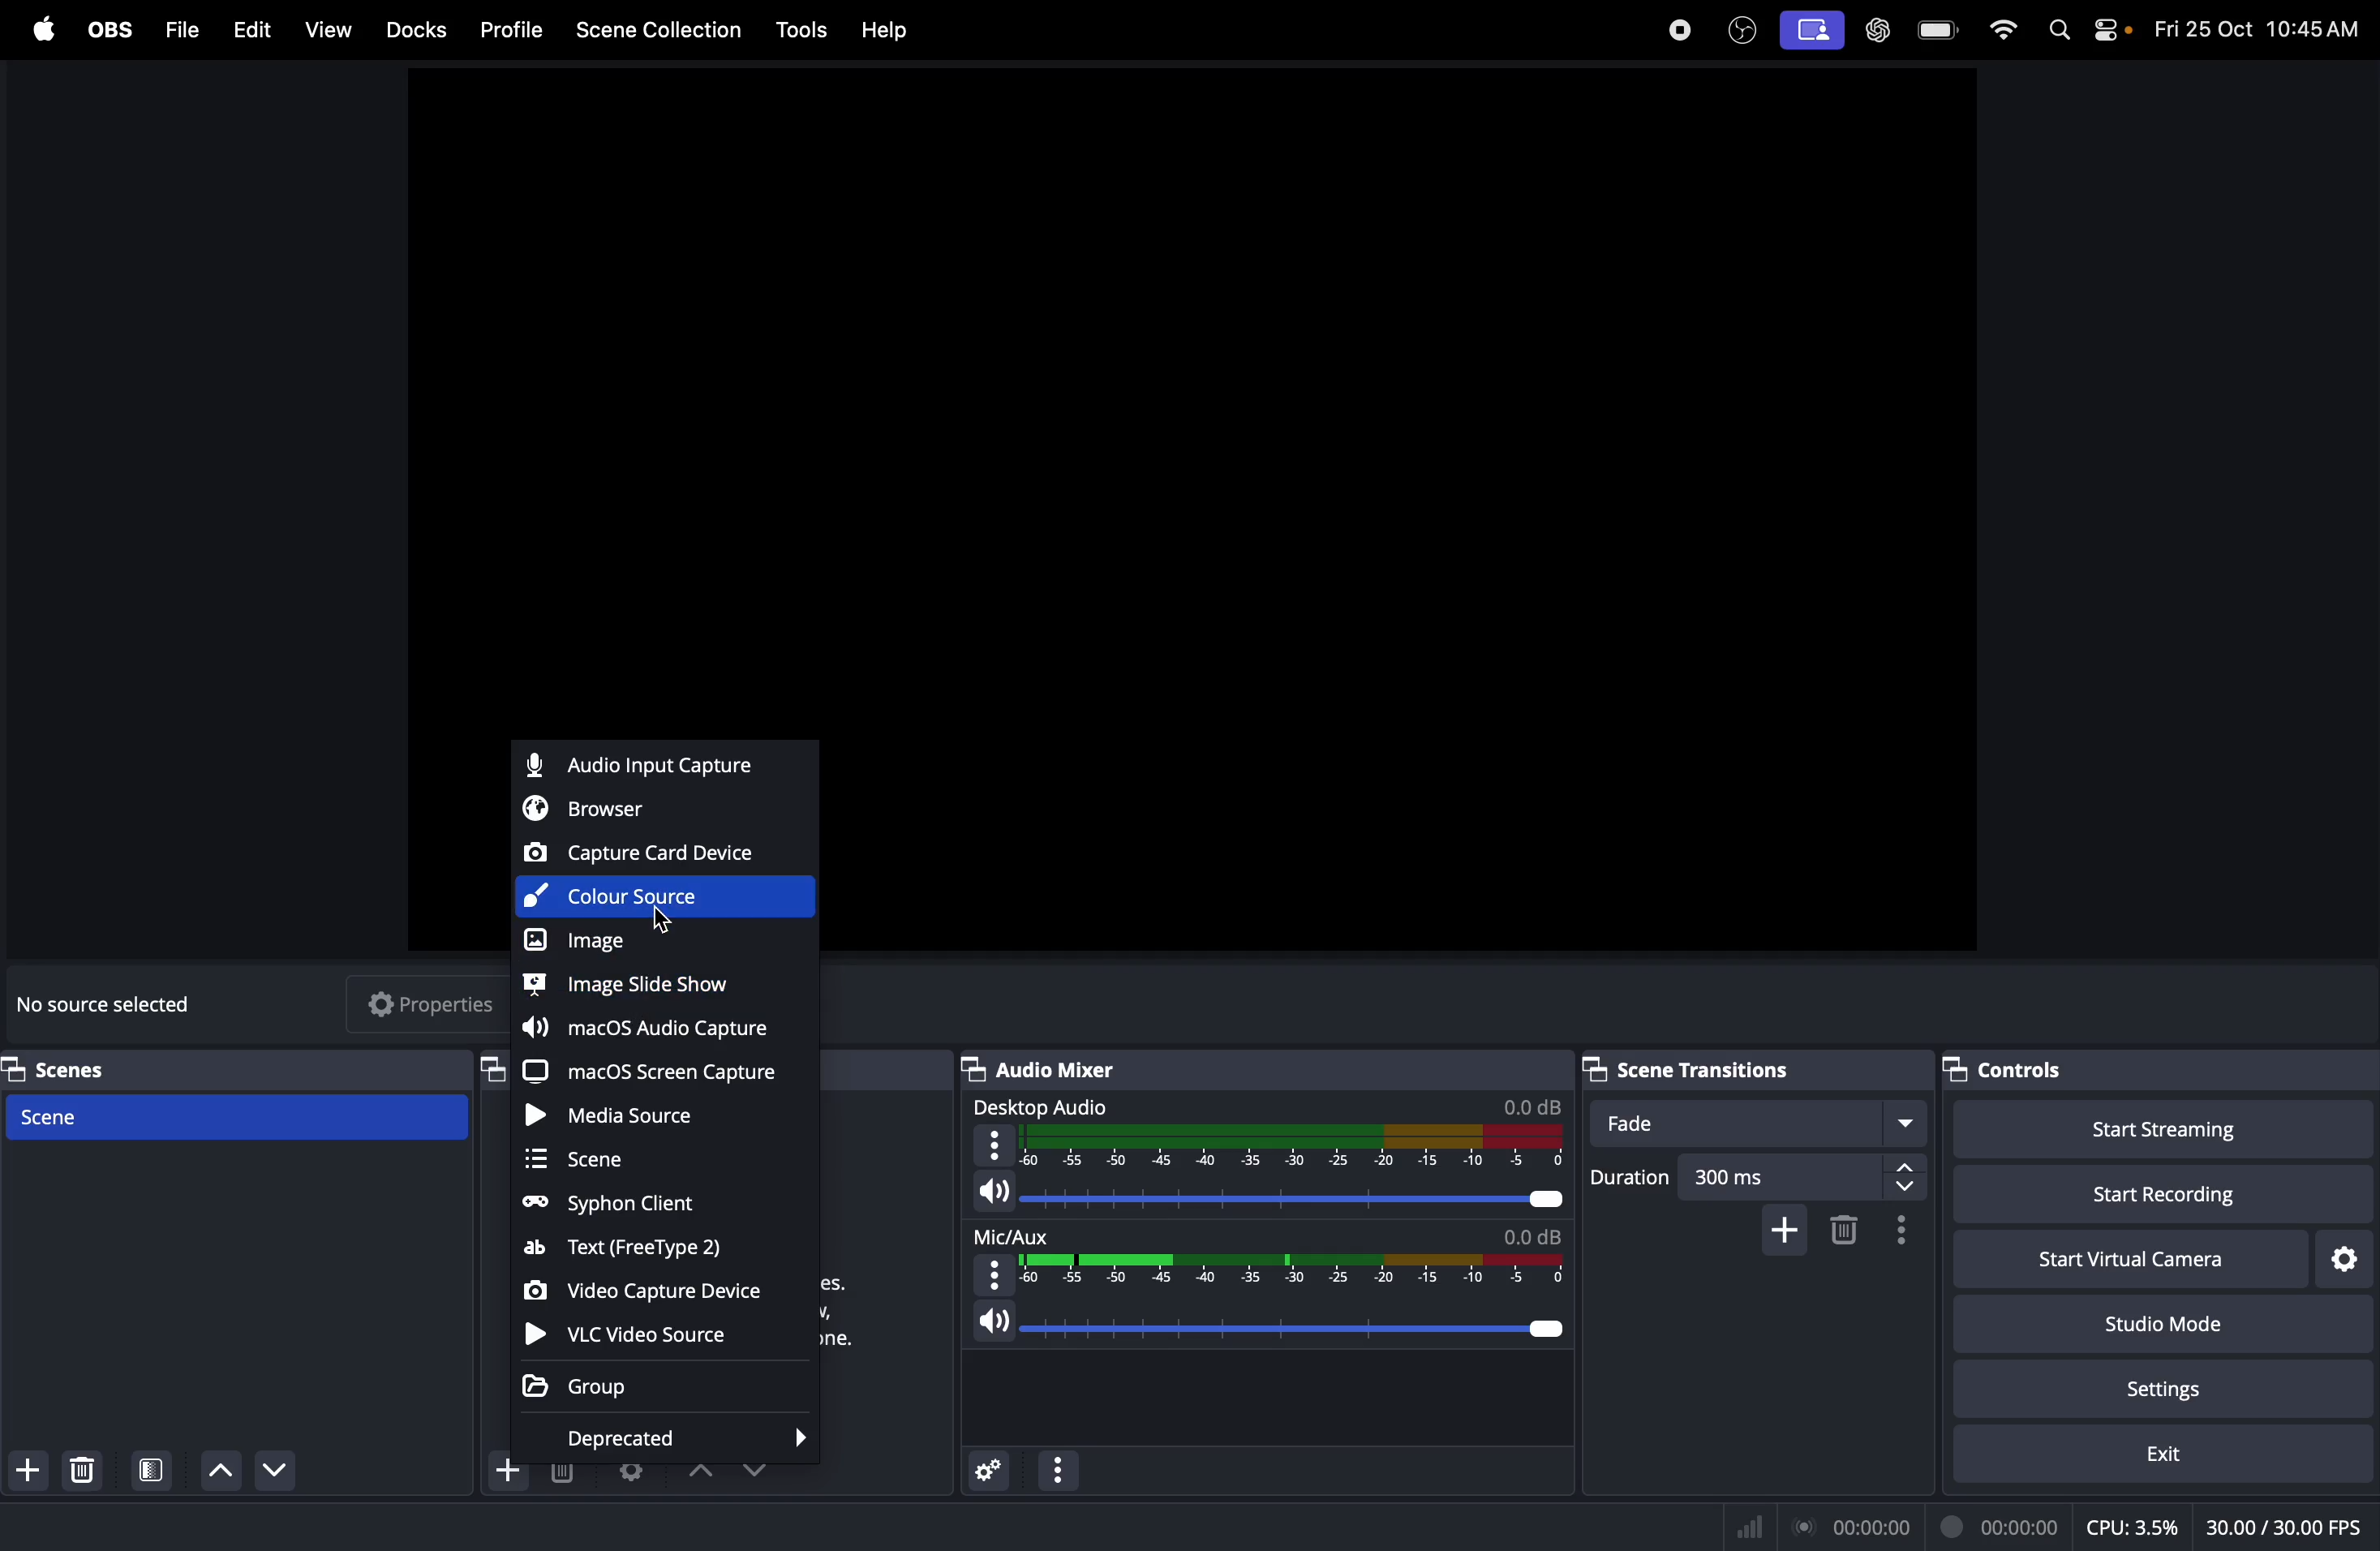 This screenshot has width=2380, height=1551. Describe the element at coordinates (32, 1471) in the screenshot. I see `add scene` at that location.